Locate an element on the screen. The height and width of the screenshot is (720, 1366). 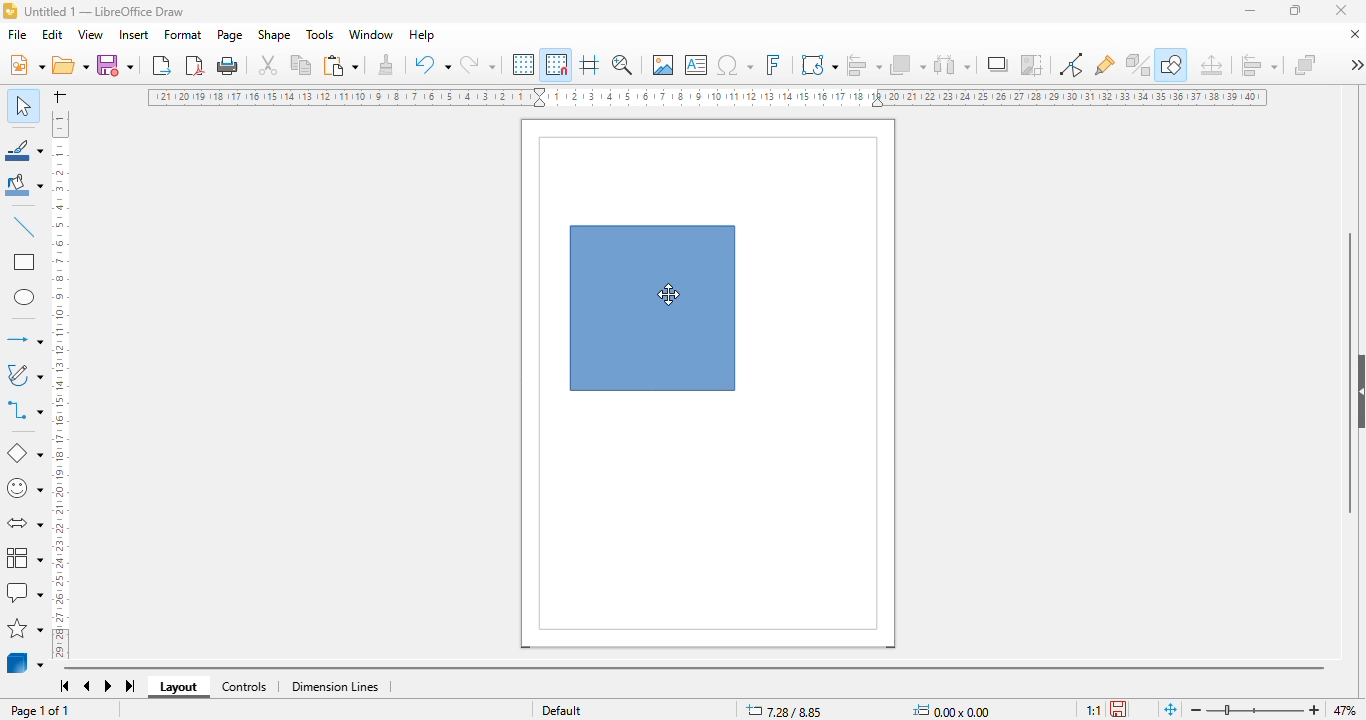
bring to front is located at coordinates (1305, 64).